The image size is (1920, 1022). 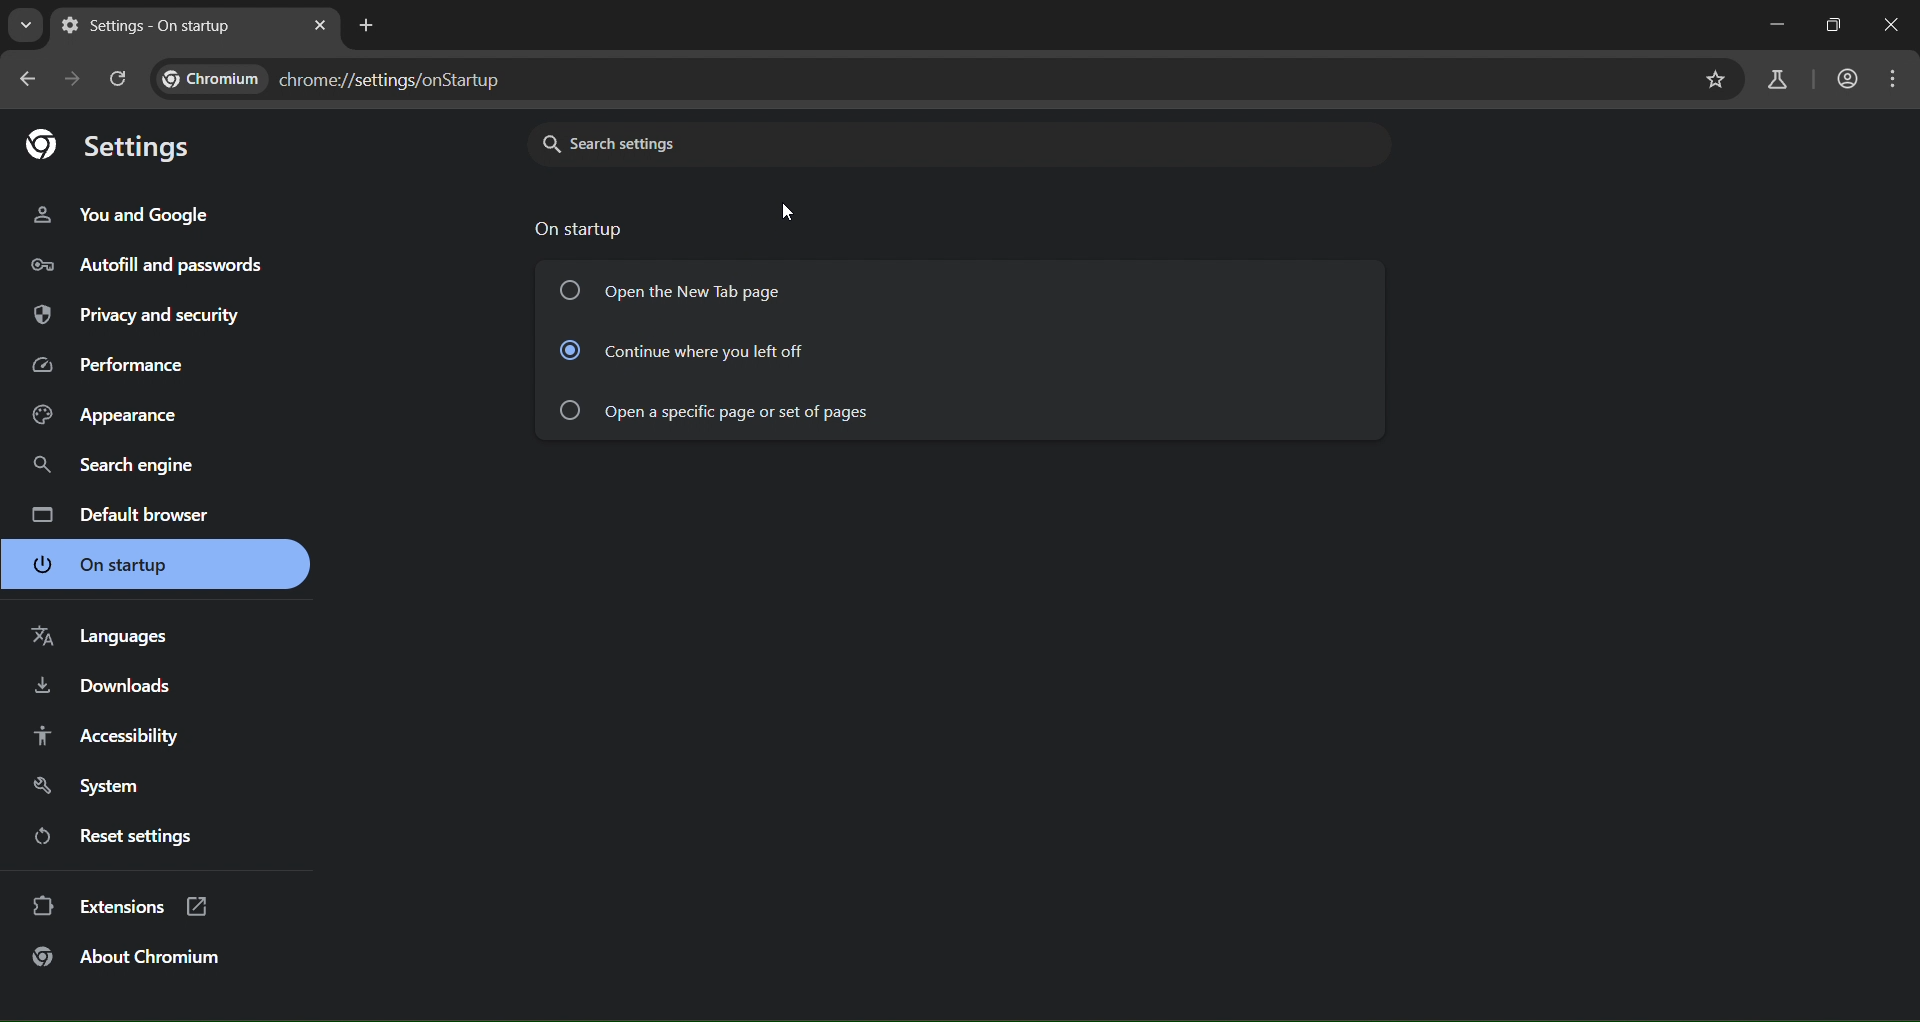 What do you see at coordinates (1775, 24) in the screenshot?
I see `minimize` at bounding box center [1775, 24].